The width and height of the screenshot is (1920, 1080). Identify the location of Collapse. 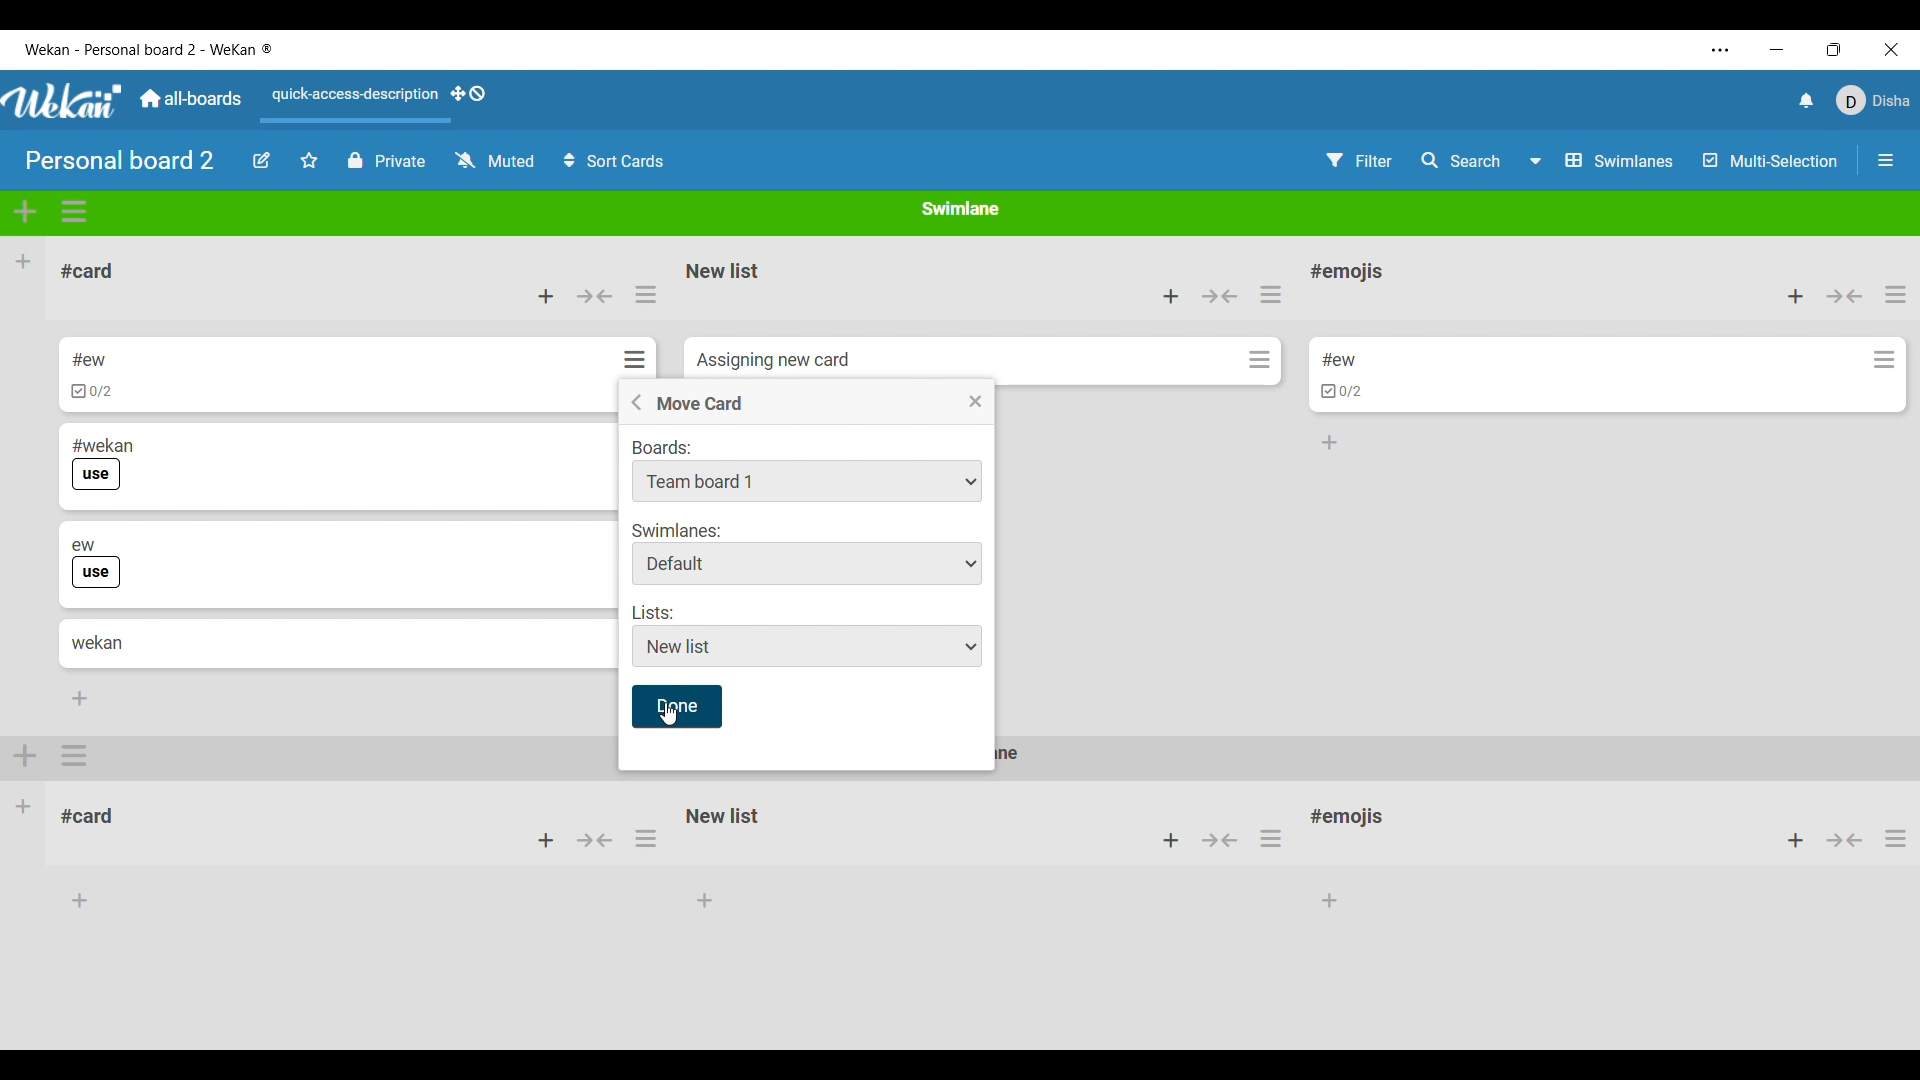
(594, 296).